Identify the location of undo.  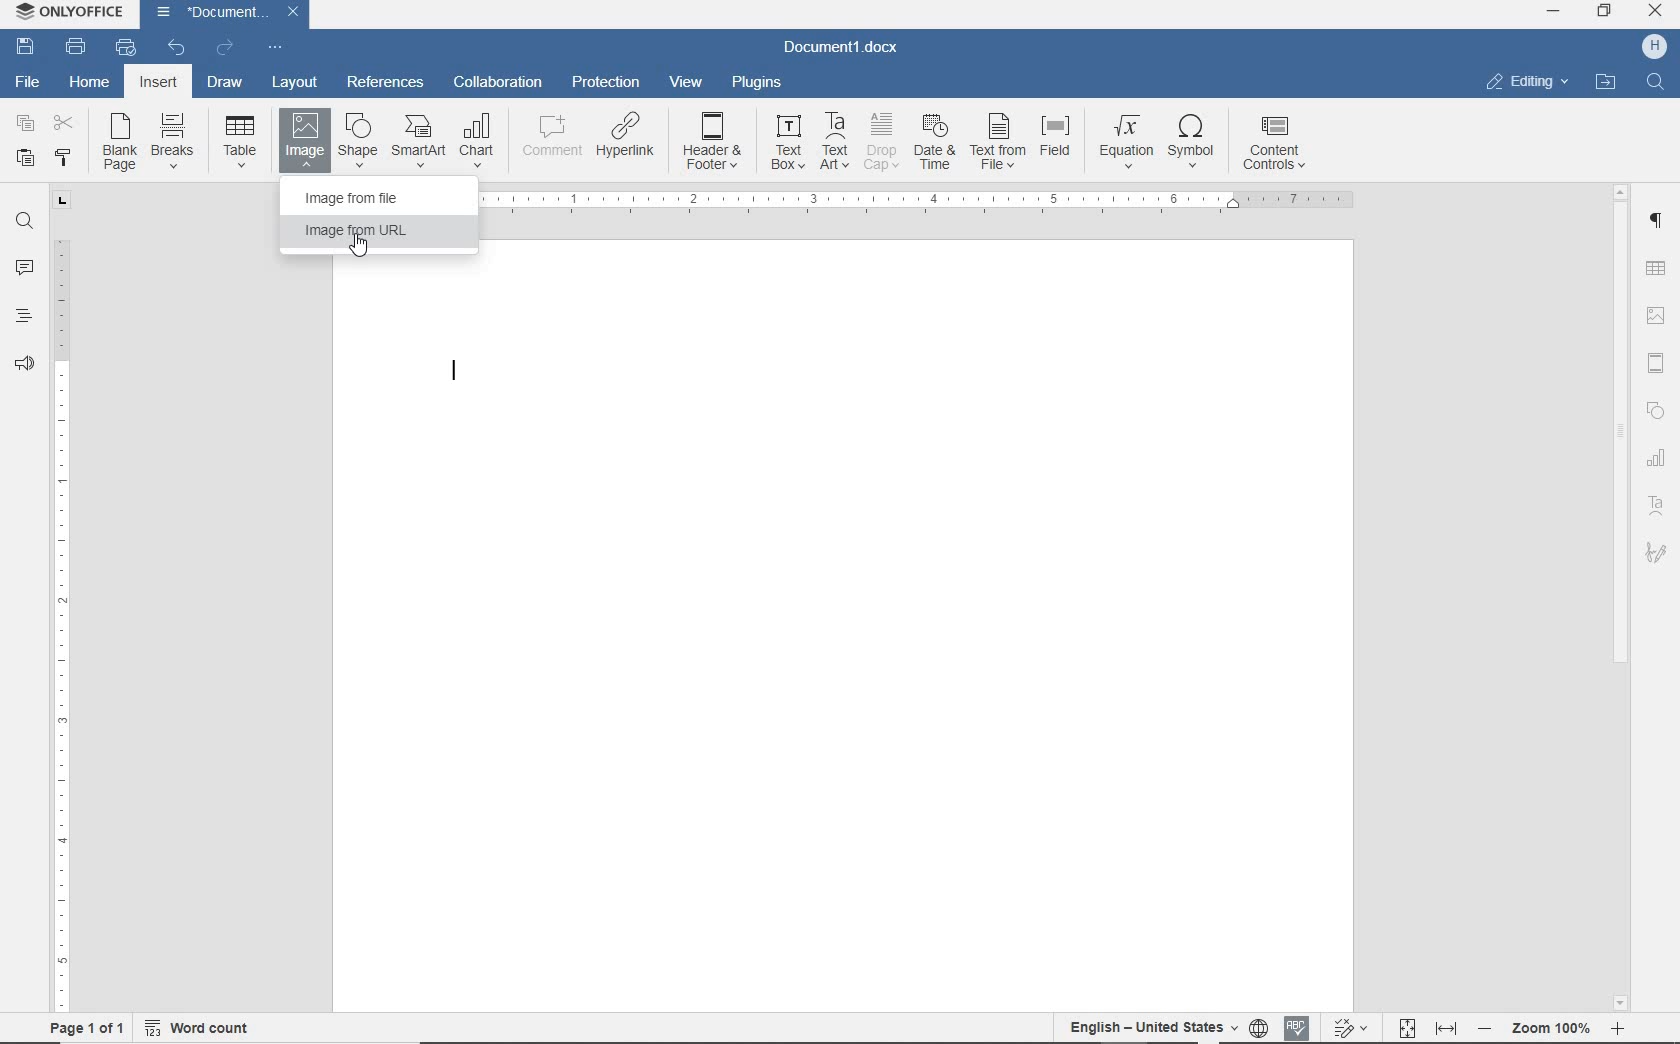
(175, 48).